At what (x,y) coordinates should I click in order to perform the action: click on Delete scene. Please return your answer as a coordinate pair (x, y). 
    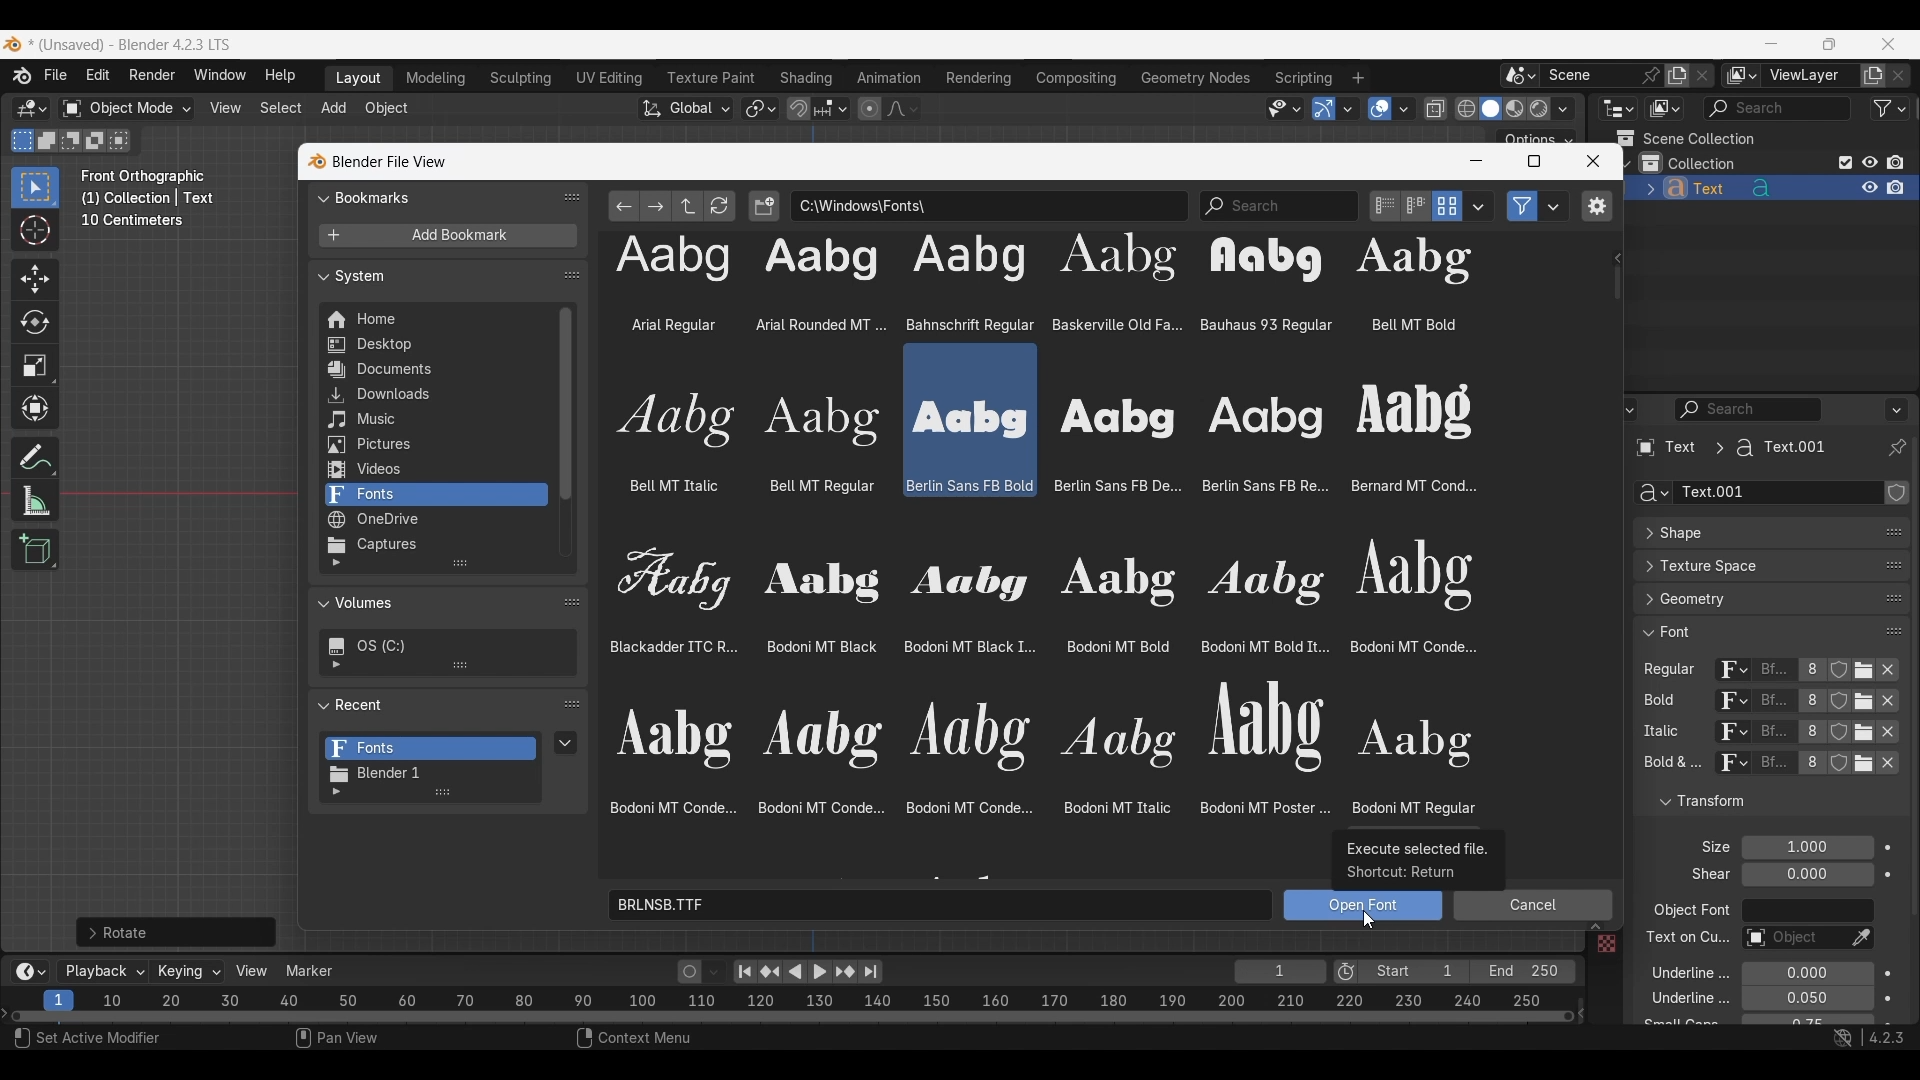
    Looking at the image, I should click on (1702, 76).